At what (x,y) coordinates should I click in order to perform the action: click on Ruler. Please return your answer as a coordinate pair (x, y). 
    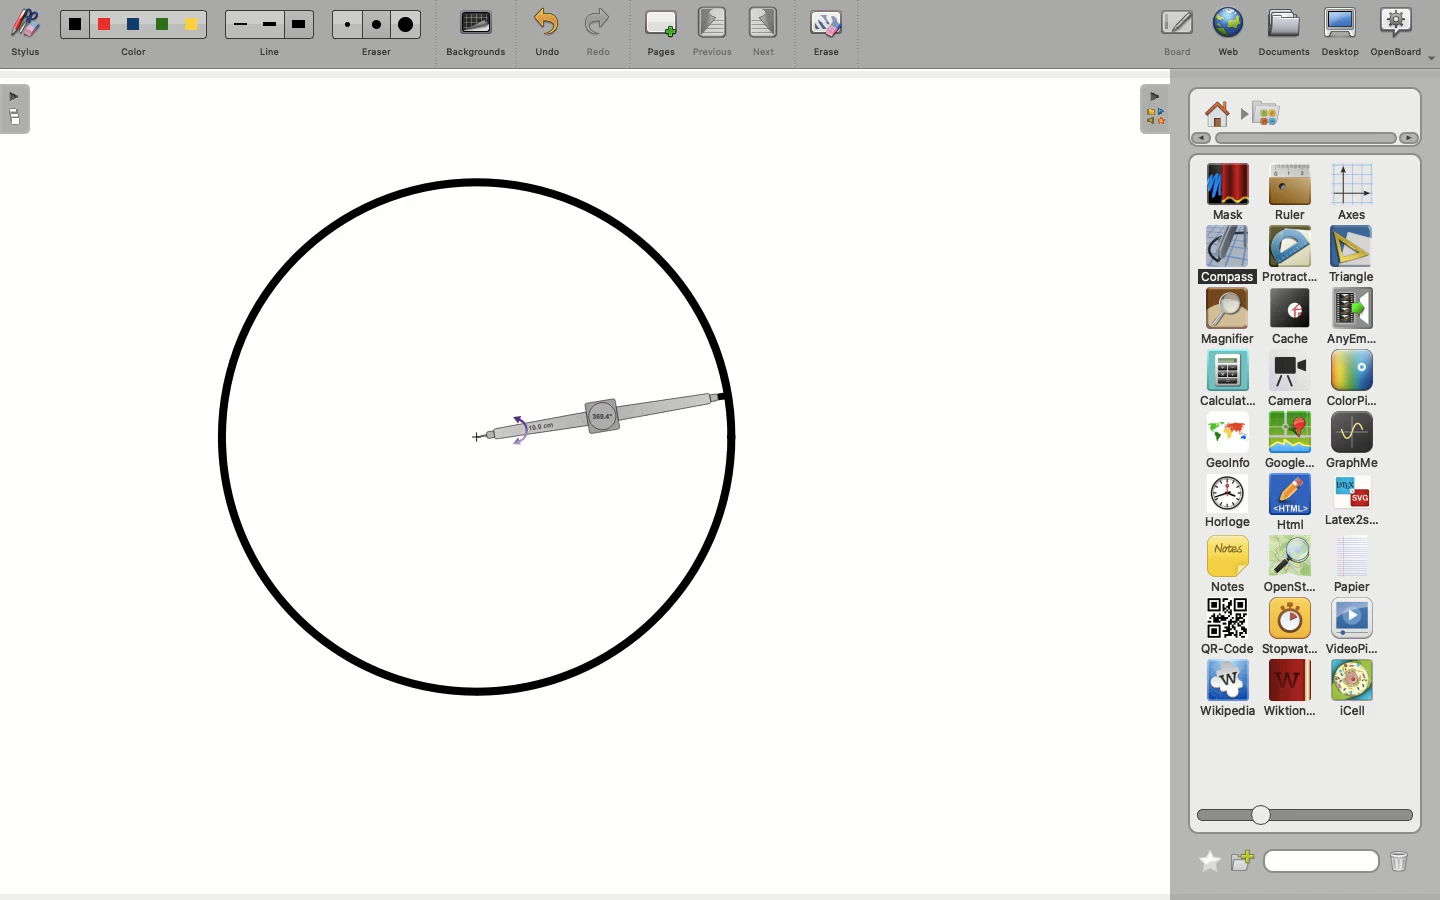
    Looking at the image, I should click on (1290, 194).